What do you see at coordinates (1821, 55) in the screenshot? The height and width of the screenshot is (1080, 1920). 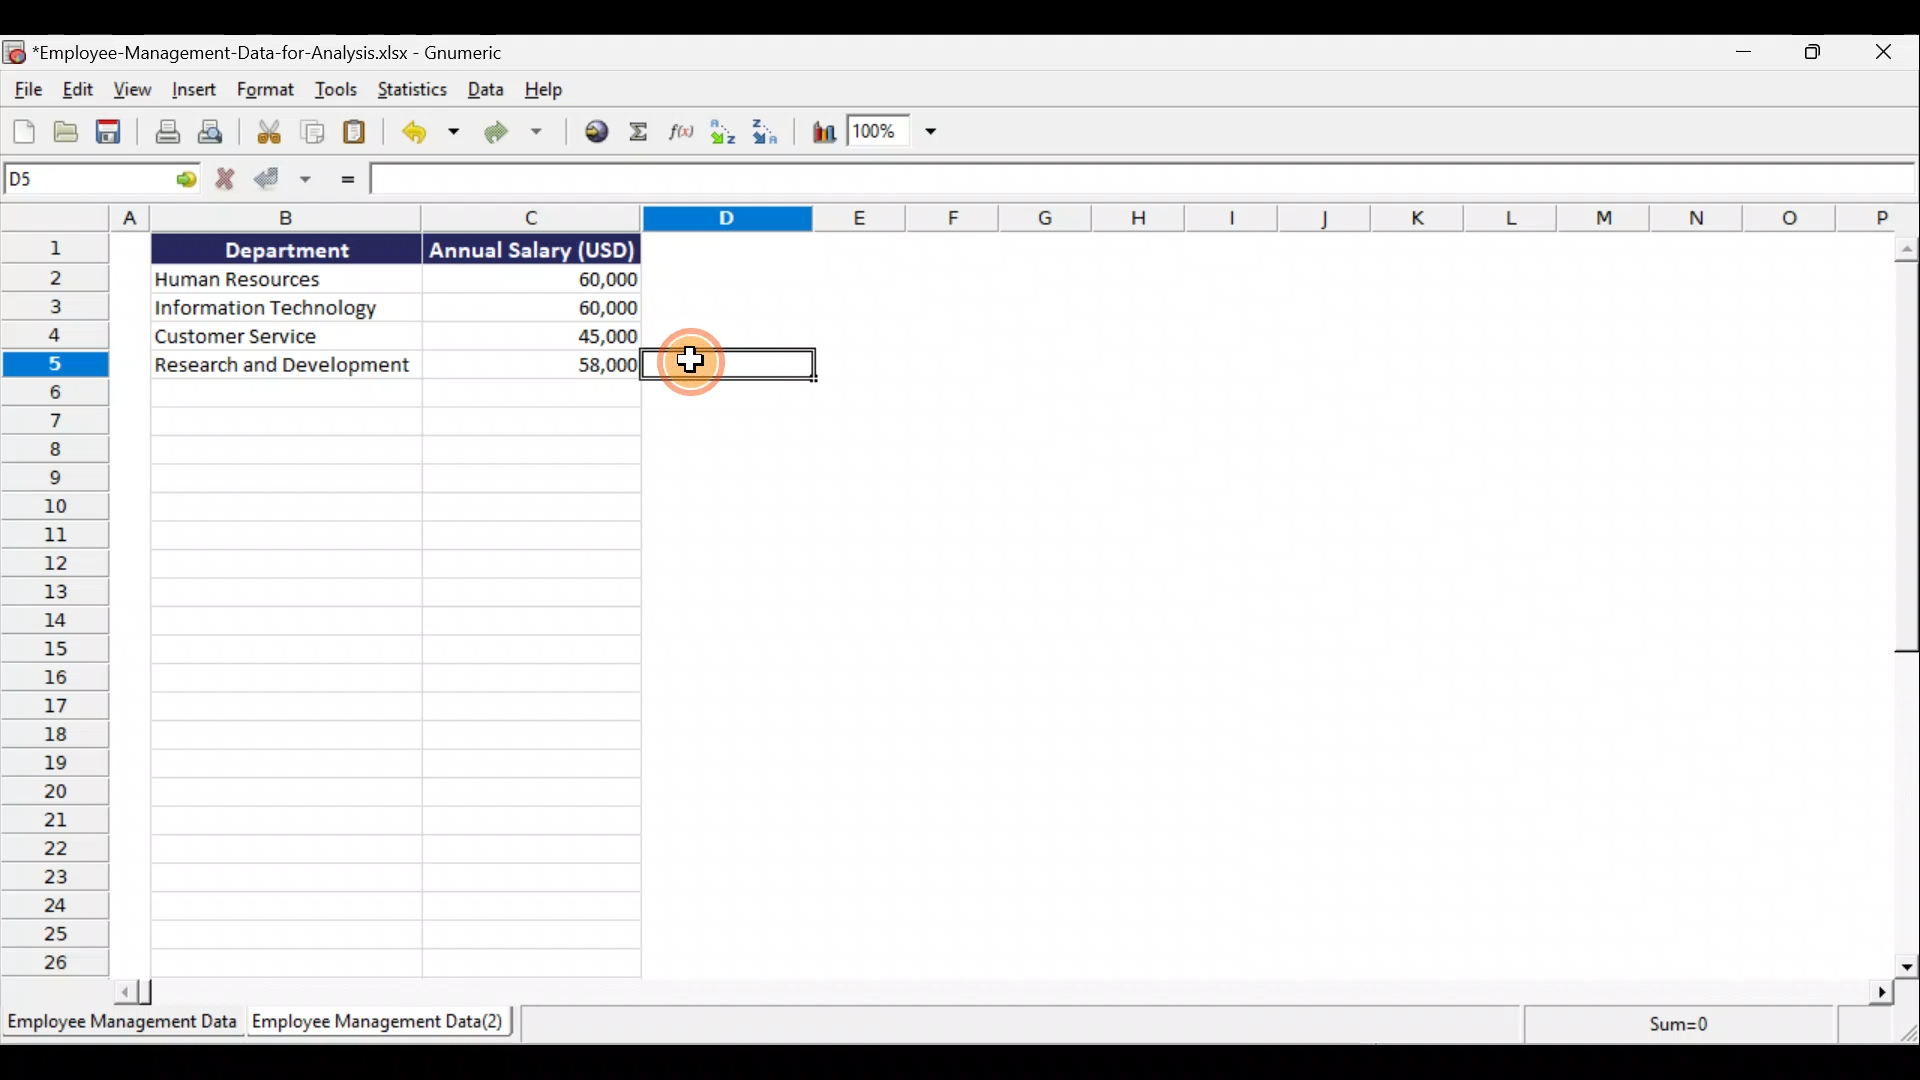 I see `Maximise` at bounding box center [1821, 55].